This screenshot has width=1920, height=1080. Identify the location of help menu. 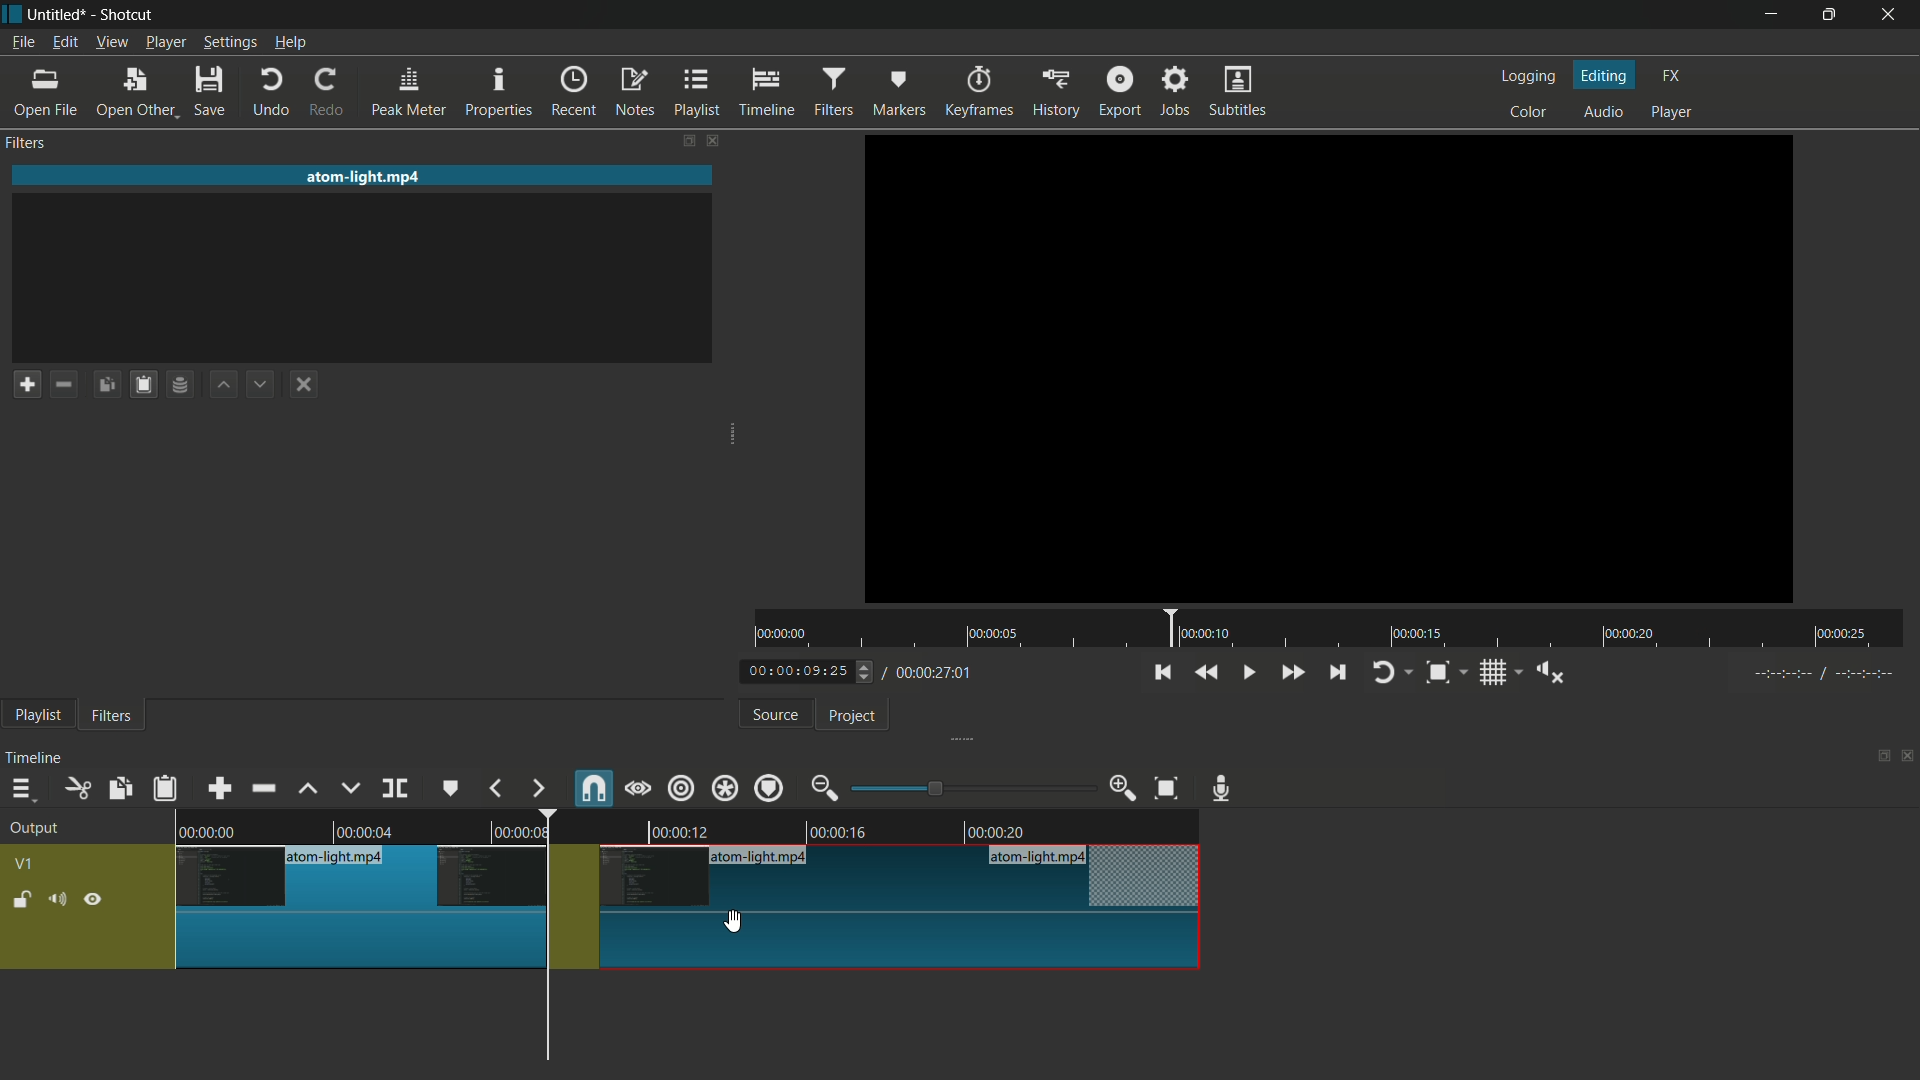
(290, 44).